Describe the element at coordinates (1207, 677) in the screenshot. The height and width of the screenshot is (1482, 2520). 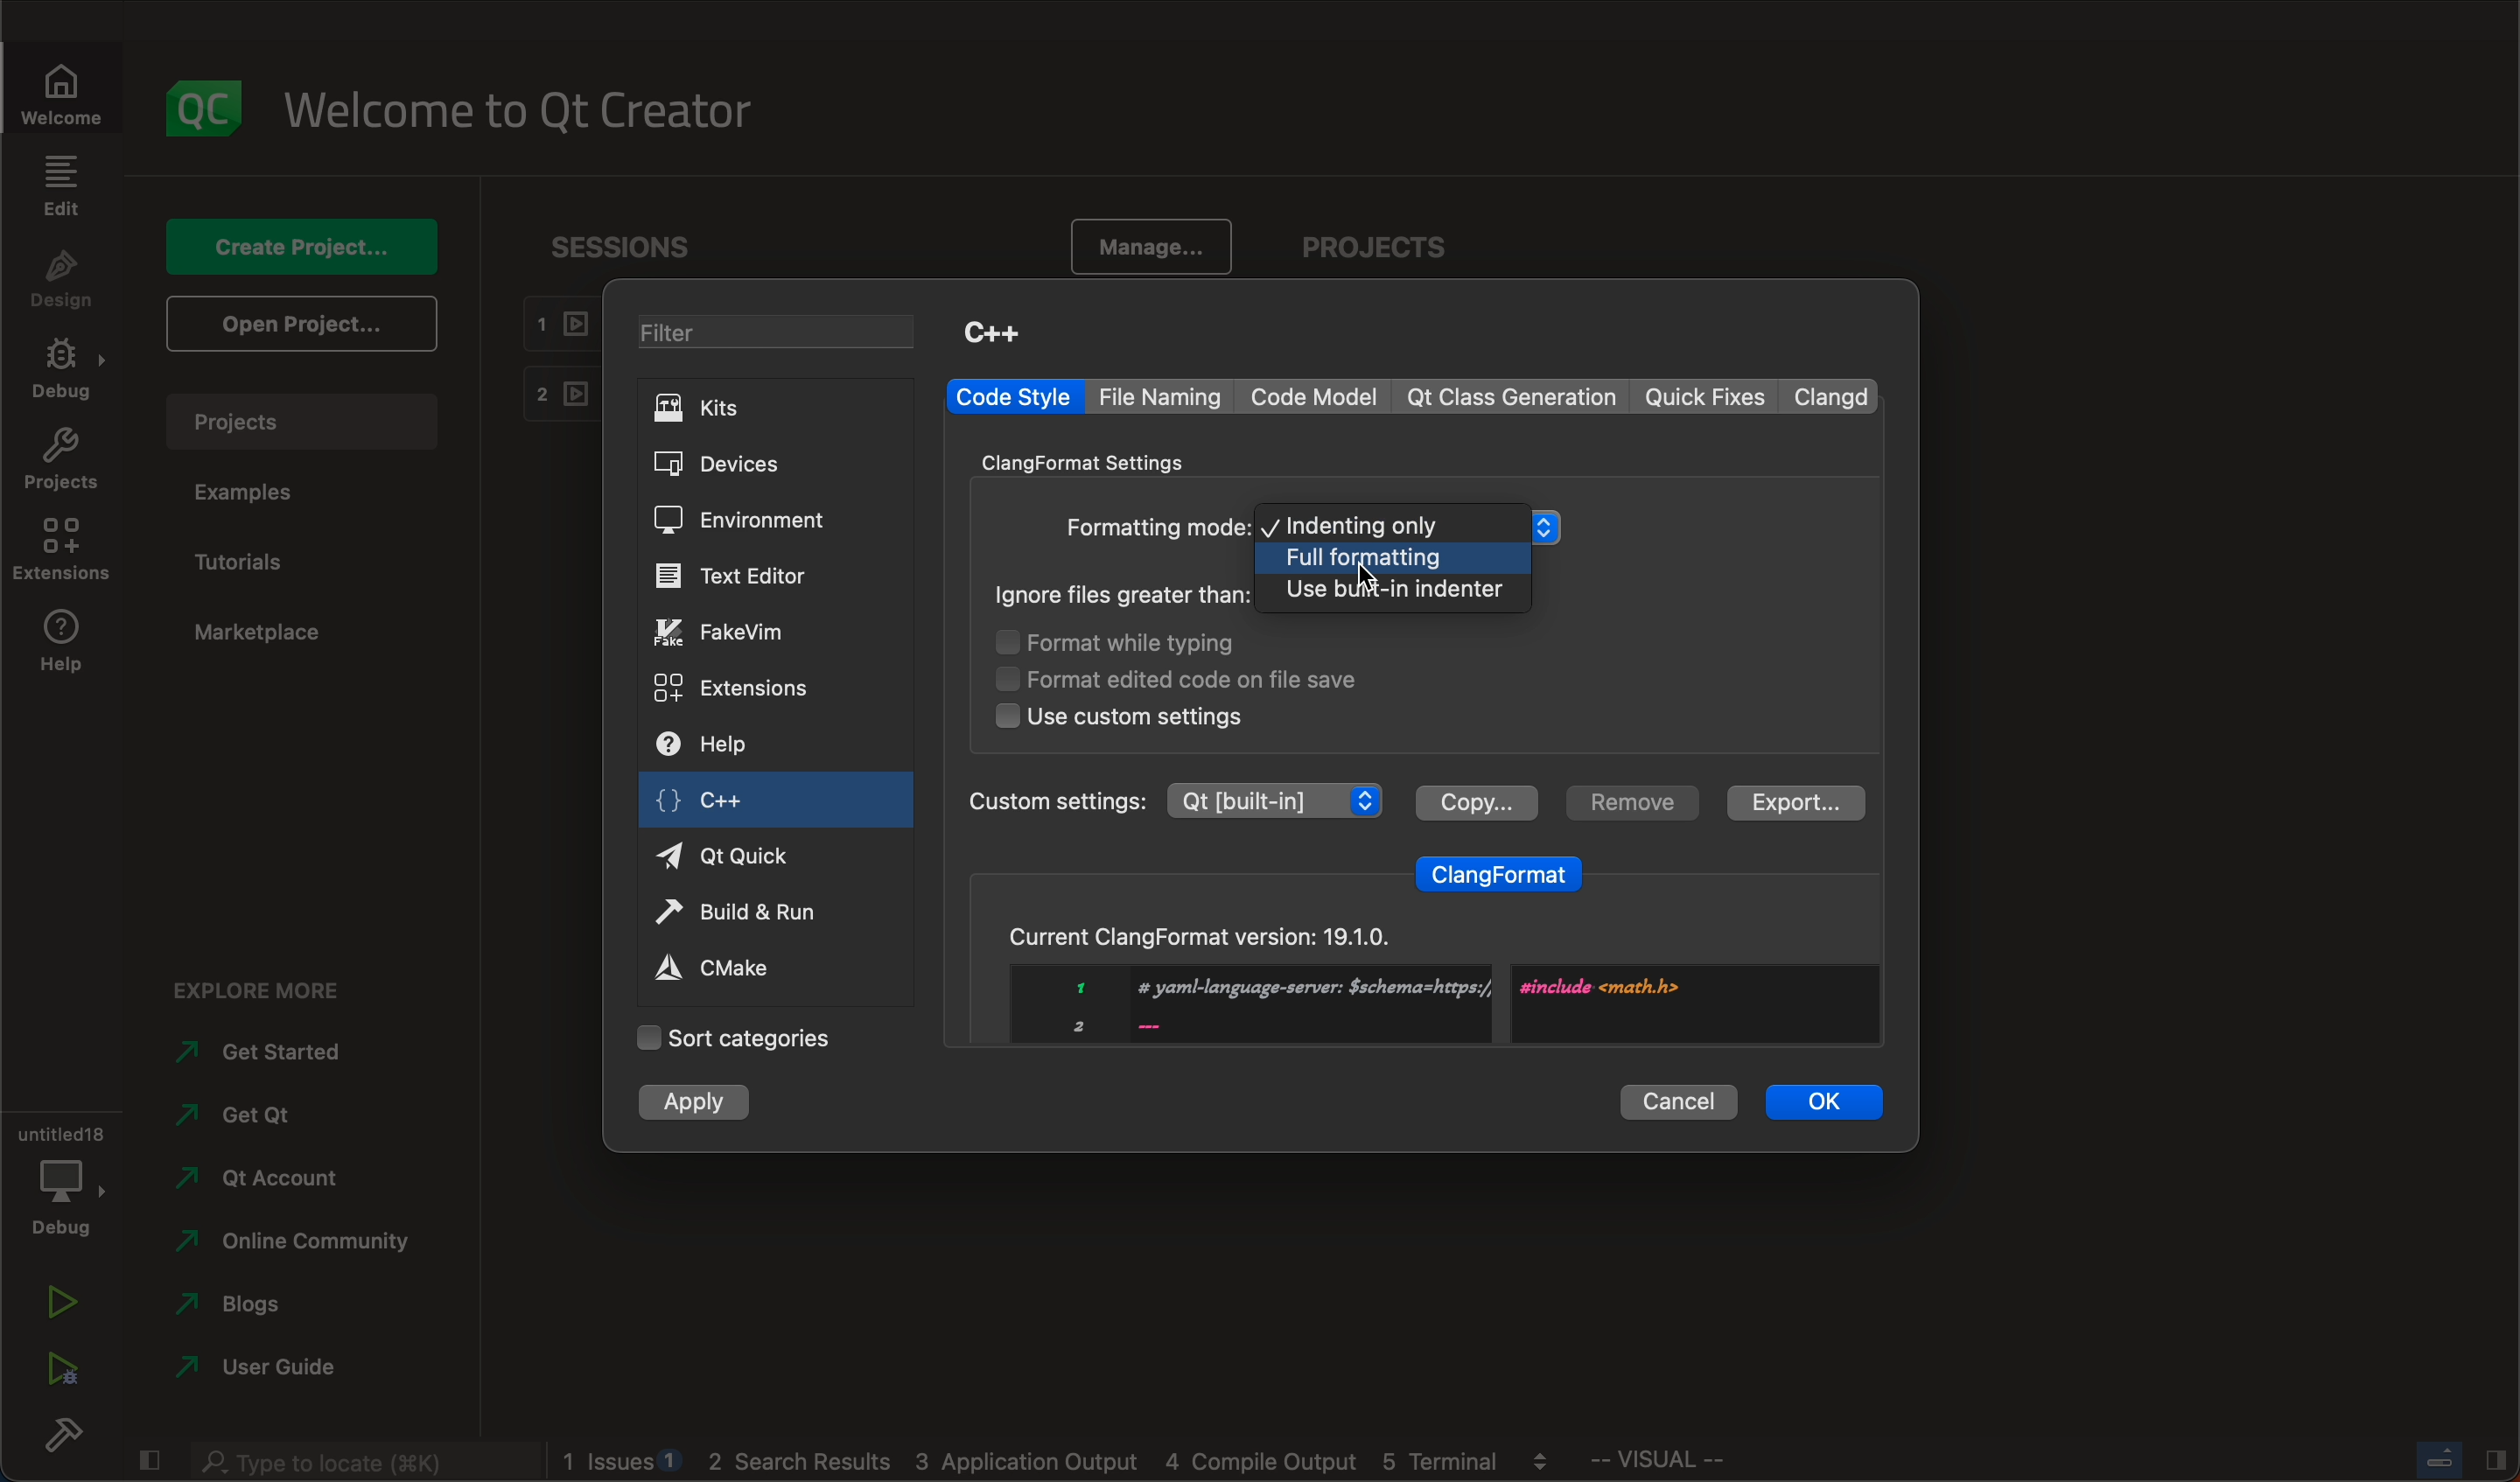
I see `format edited` at that location.